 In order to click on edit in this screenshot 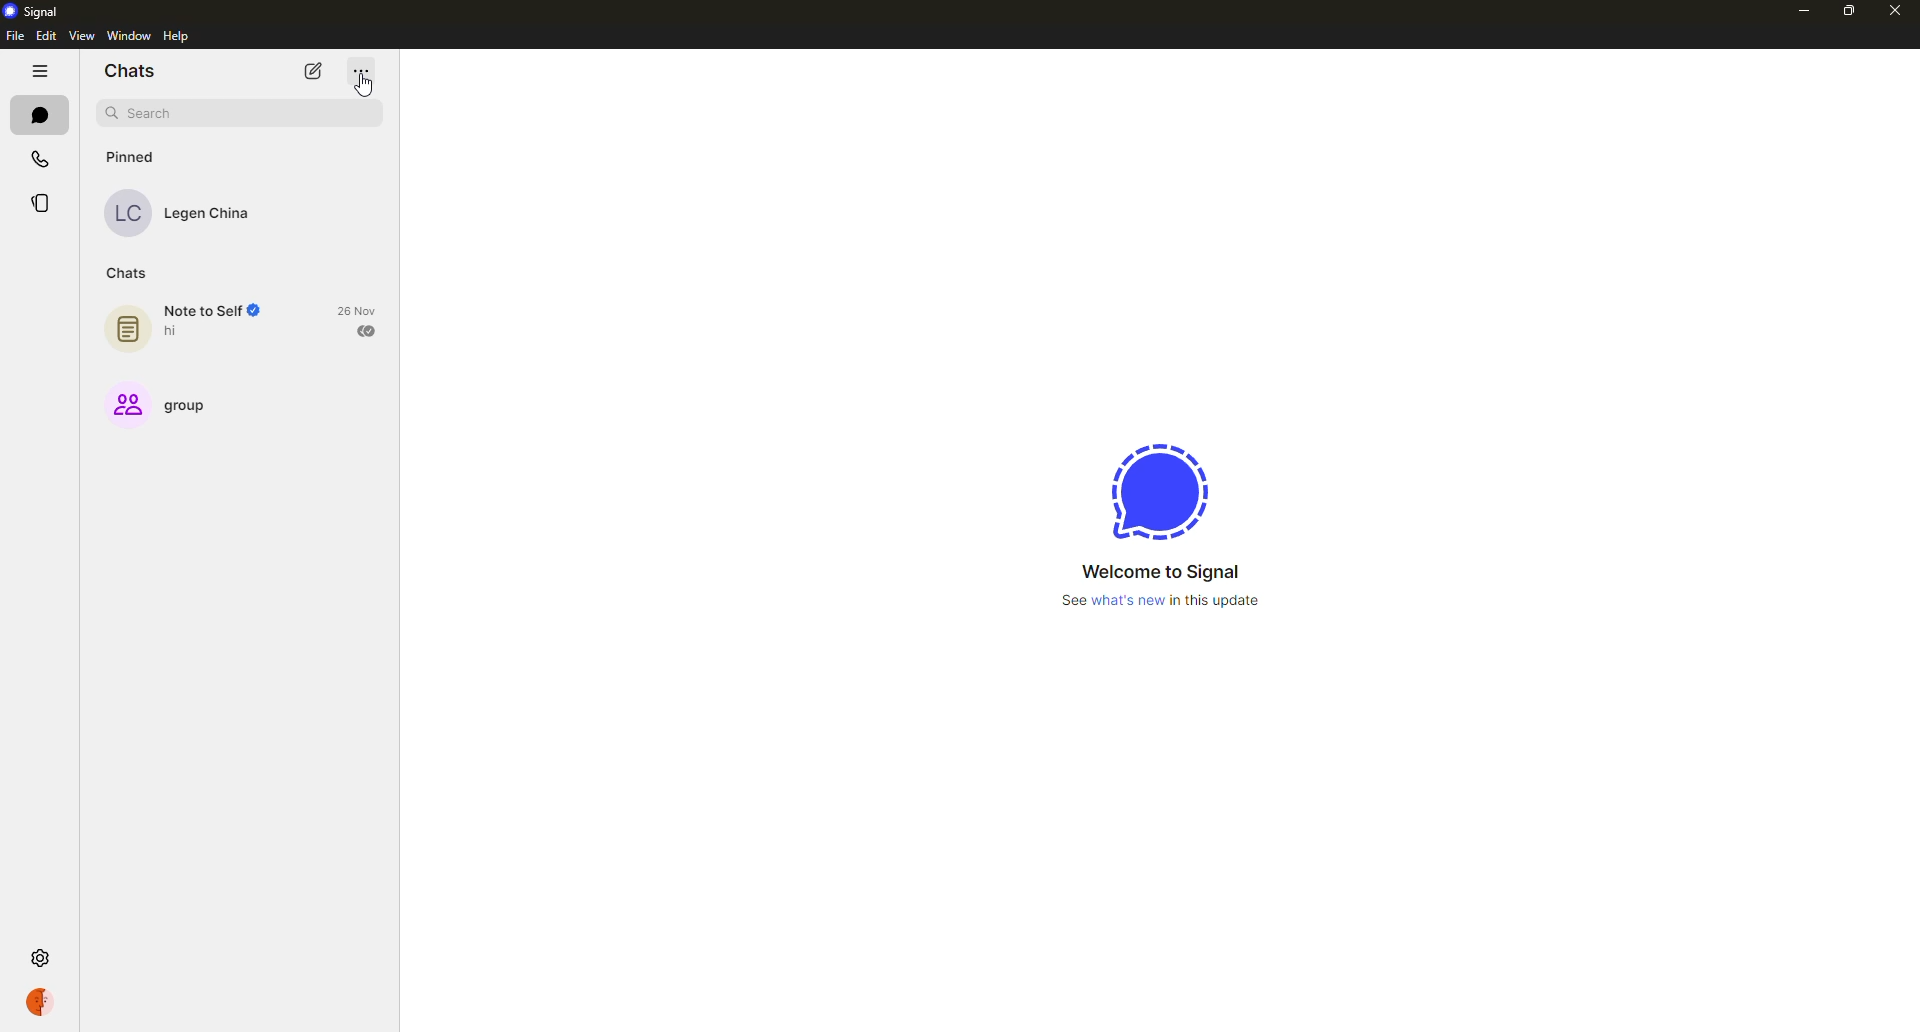, I will do `click(47, 36)`.